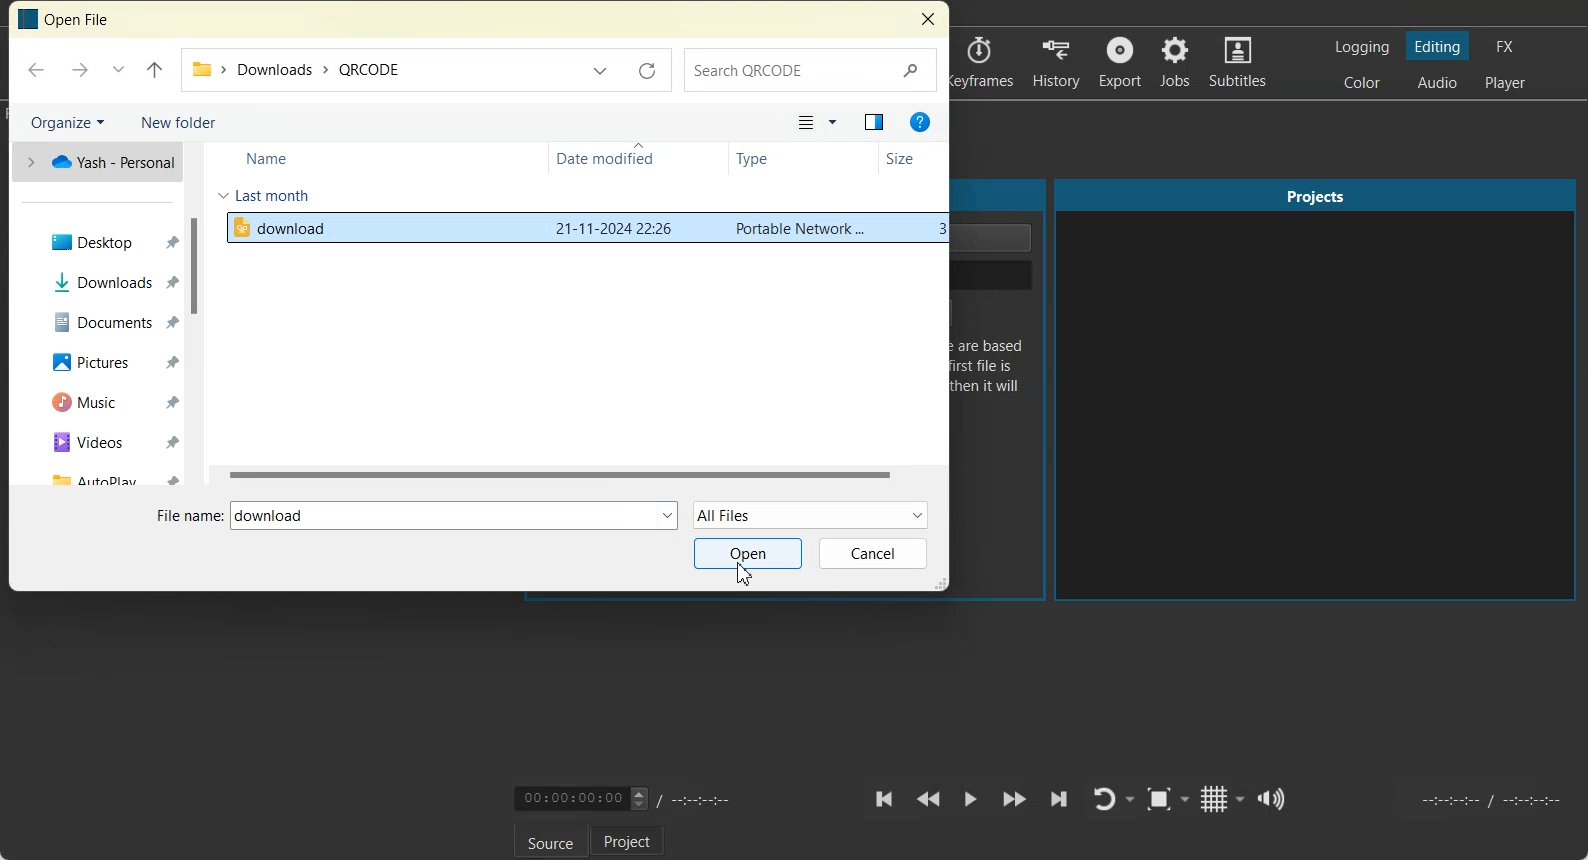 This screenshot has width=1588, height=860. I want to click on Skip to the previous point, so click(885, 799).